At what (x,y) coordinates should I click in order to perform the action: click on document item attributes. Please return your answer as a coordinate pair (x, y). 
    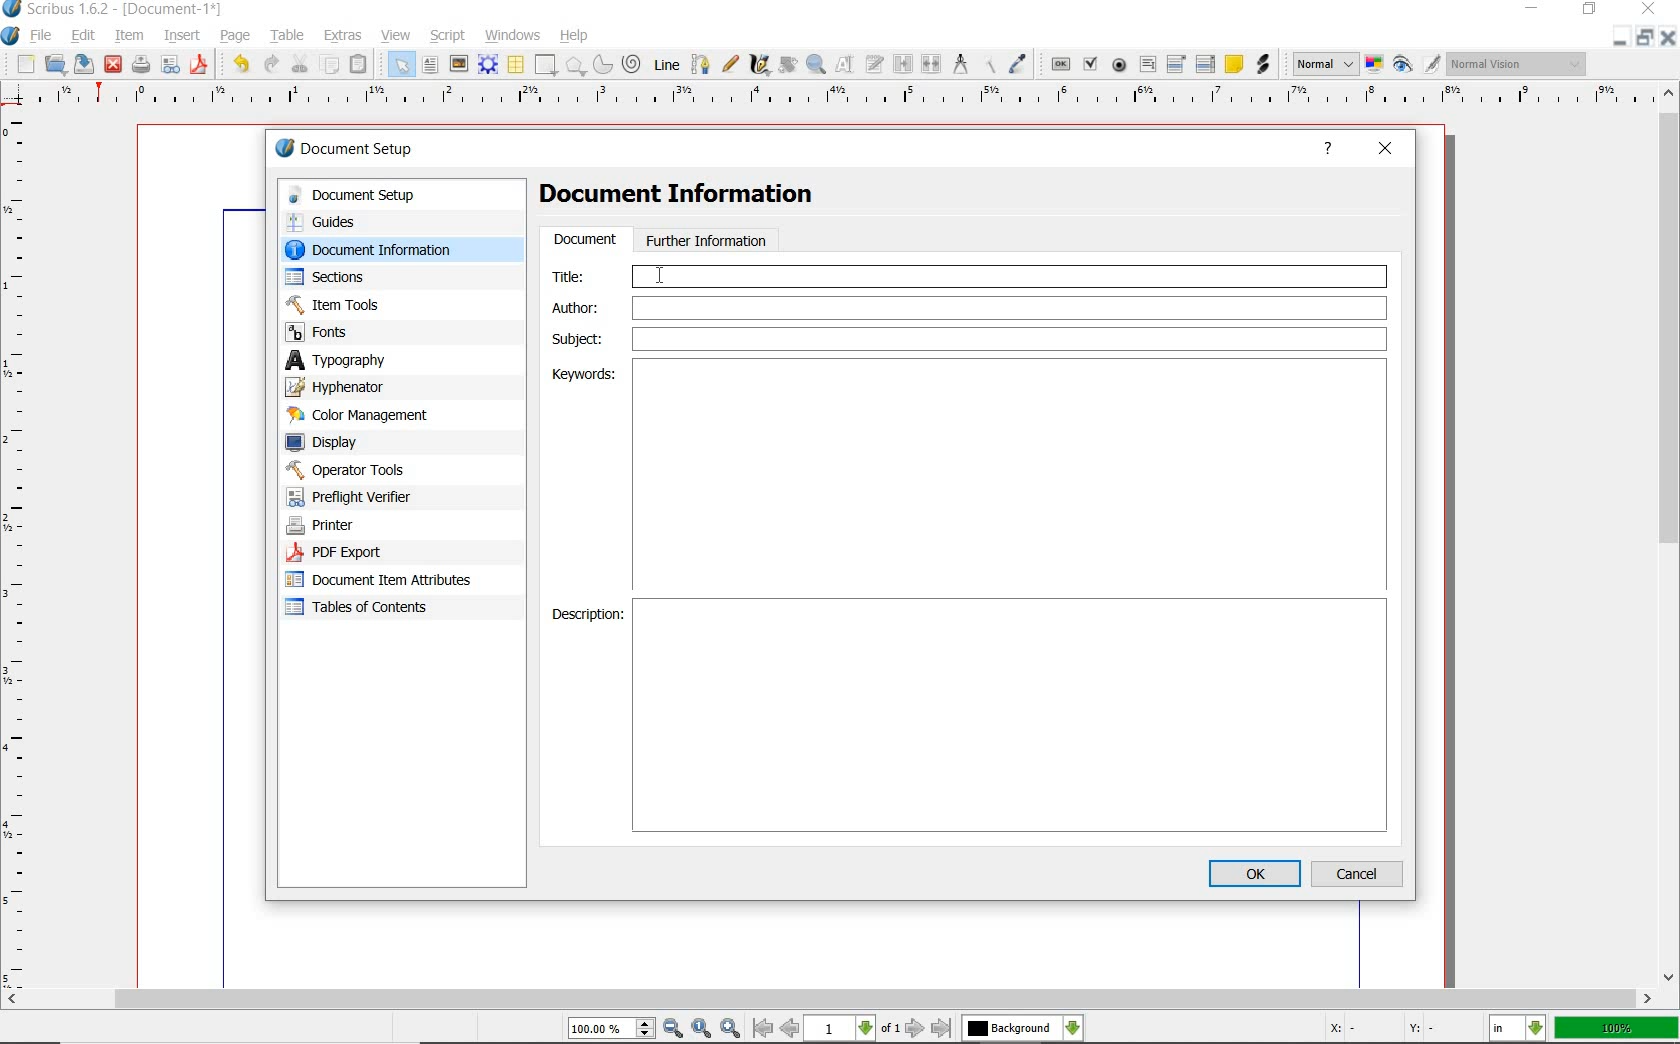
    Looking at the image, I should click on (386, 582).